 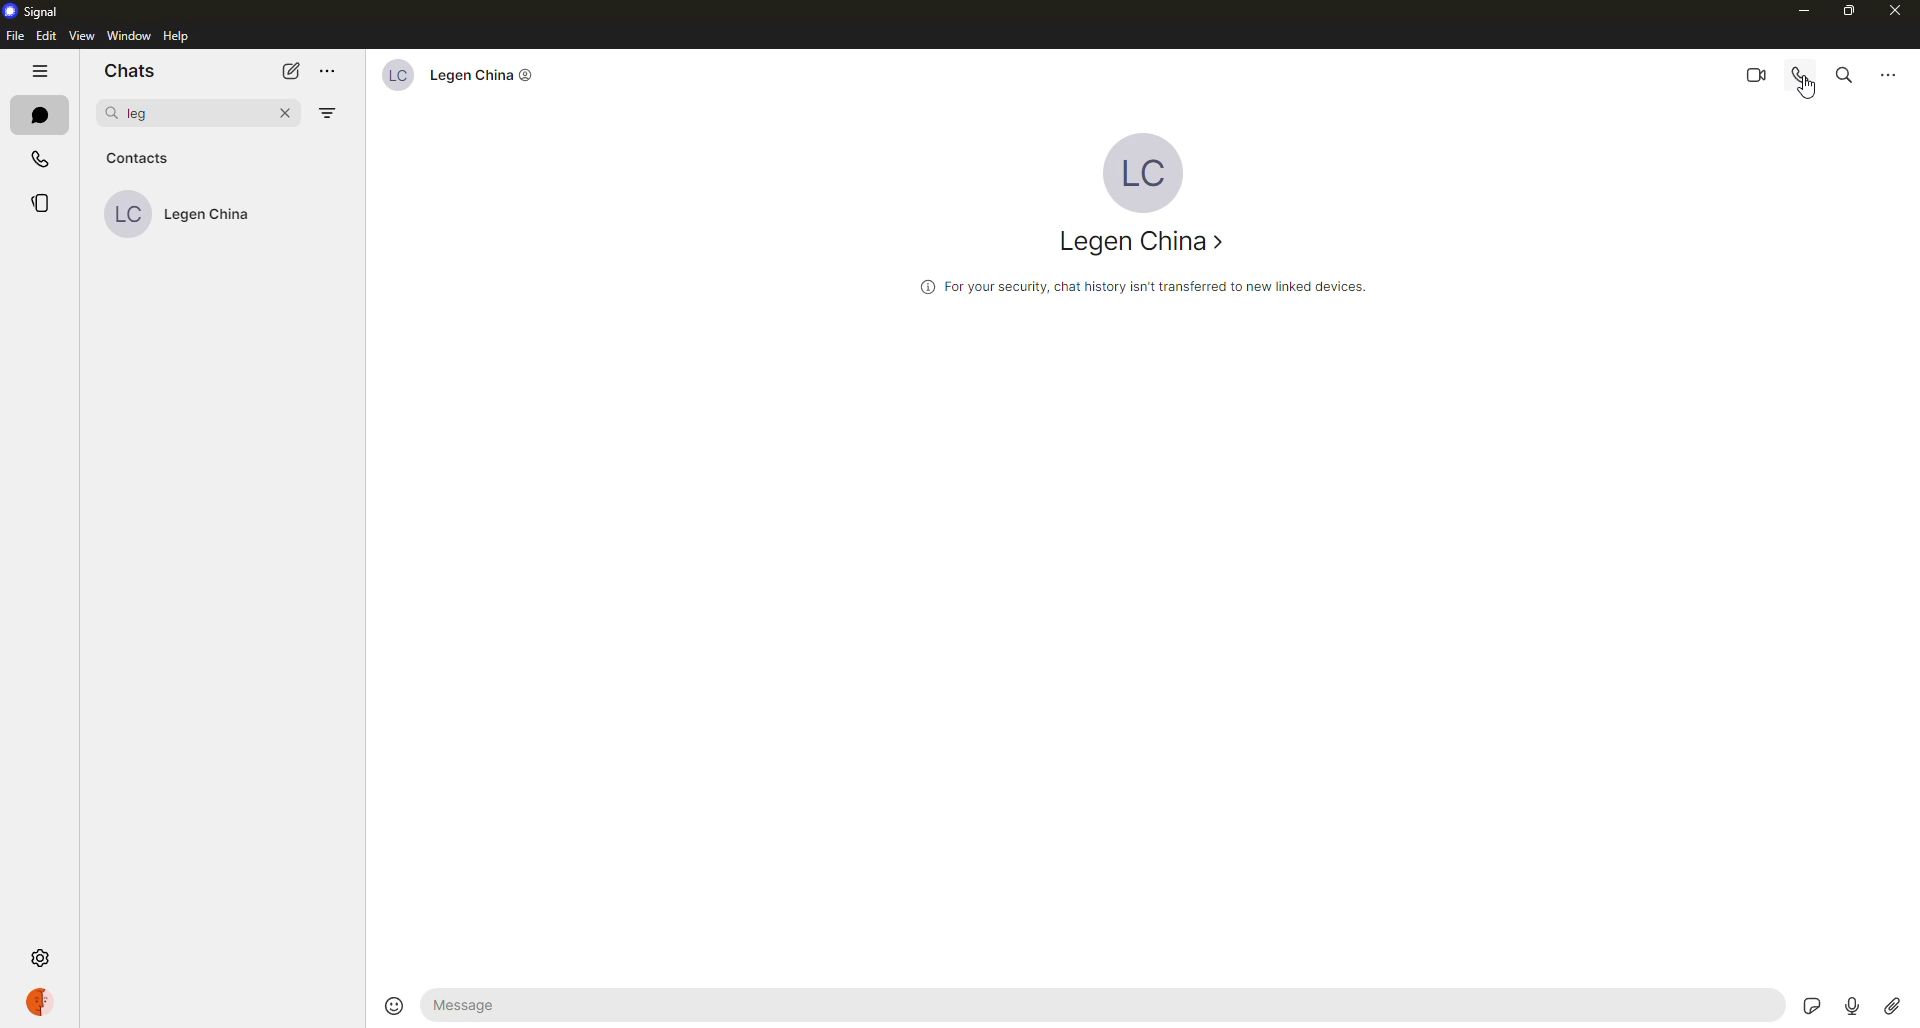 What do you see at coordinates (1806, 12) in the screenshot?
I see `minimize` at bounding box center [1806, 12].